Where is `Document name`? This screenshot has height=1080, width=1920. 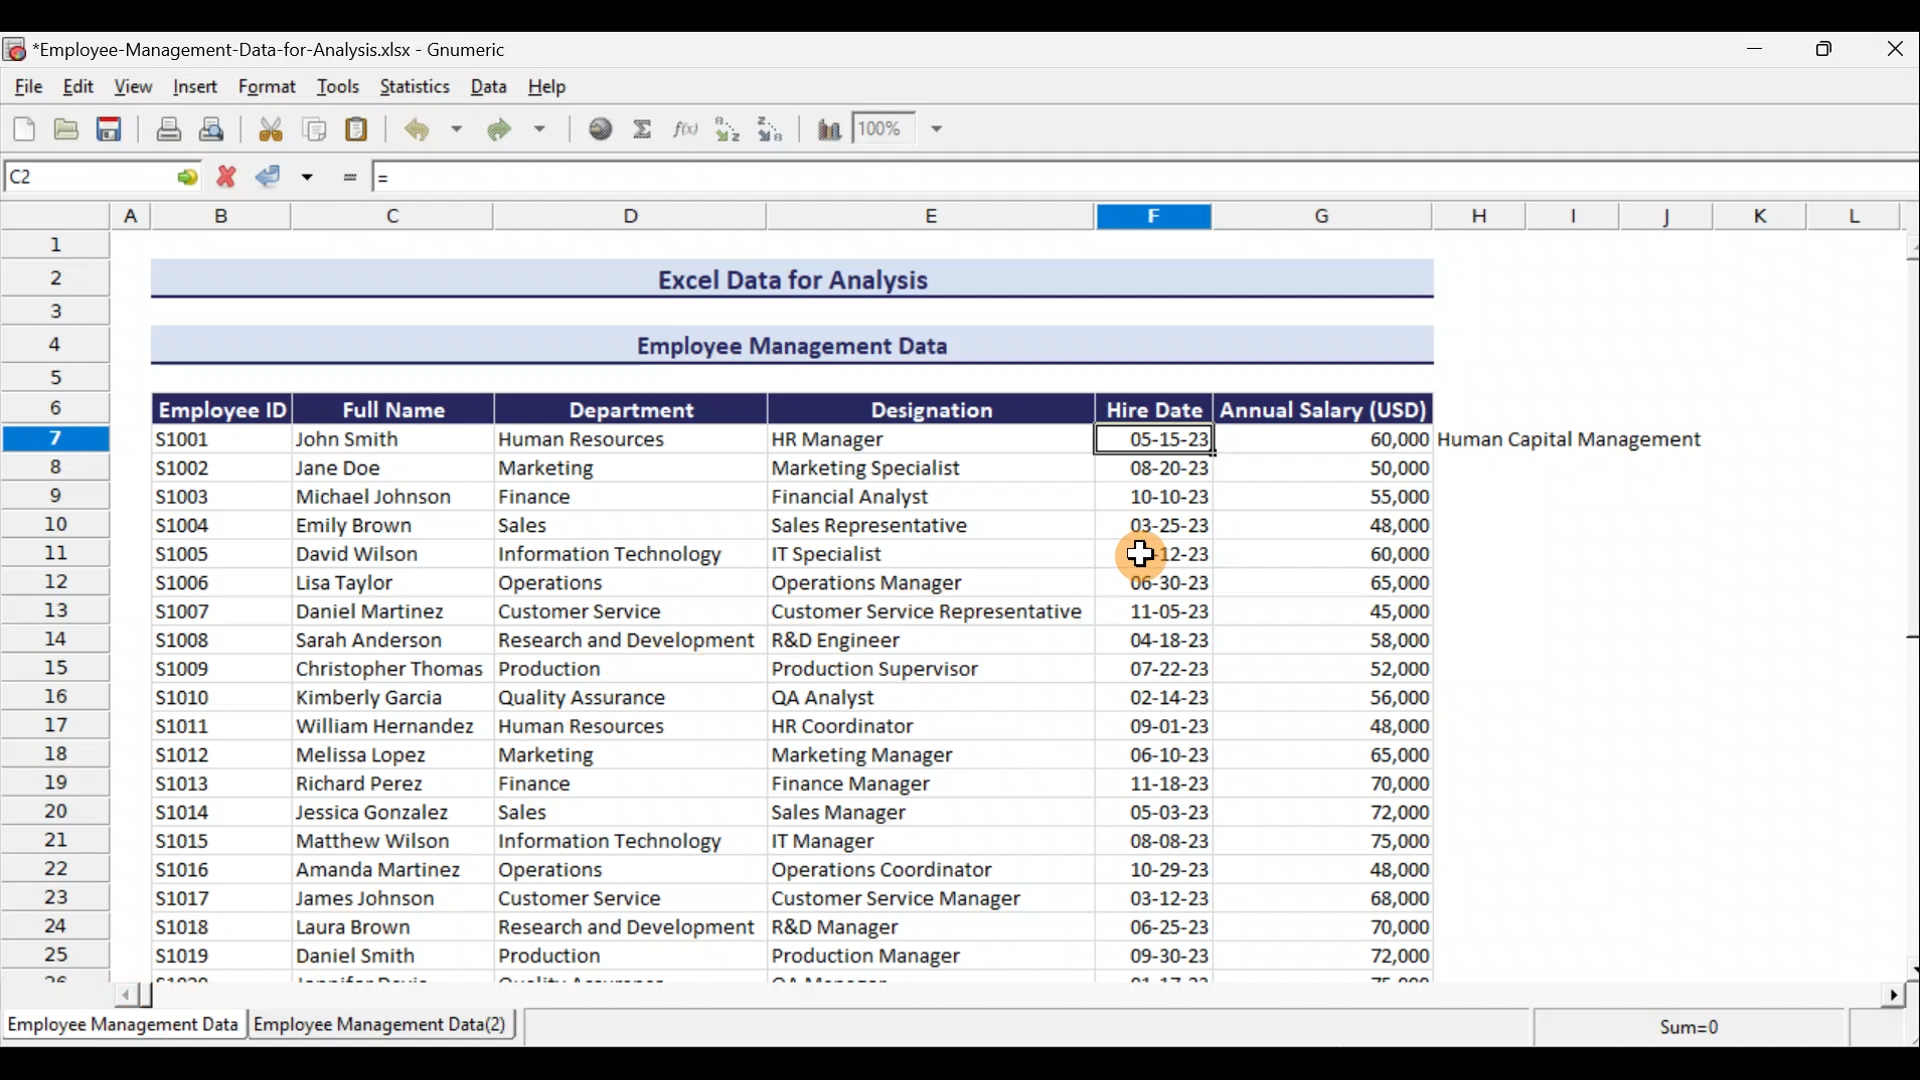
Document name is located at coordinates (256, 48).